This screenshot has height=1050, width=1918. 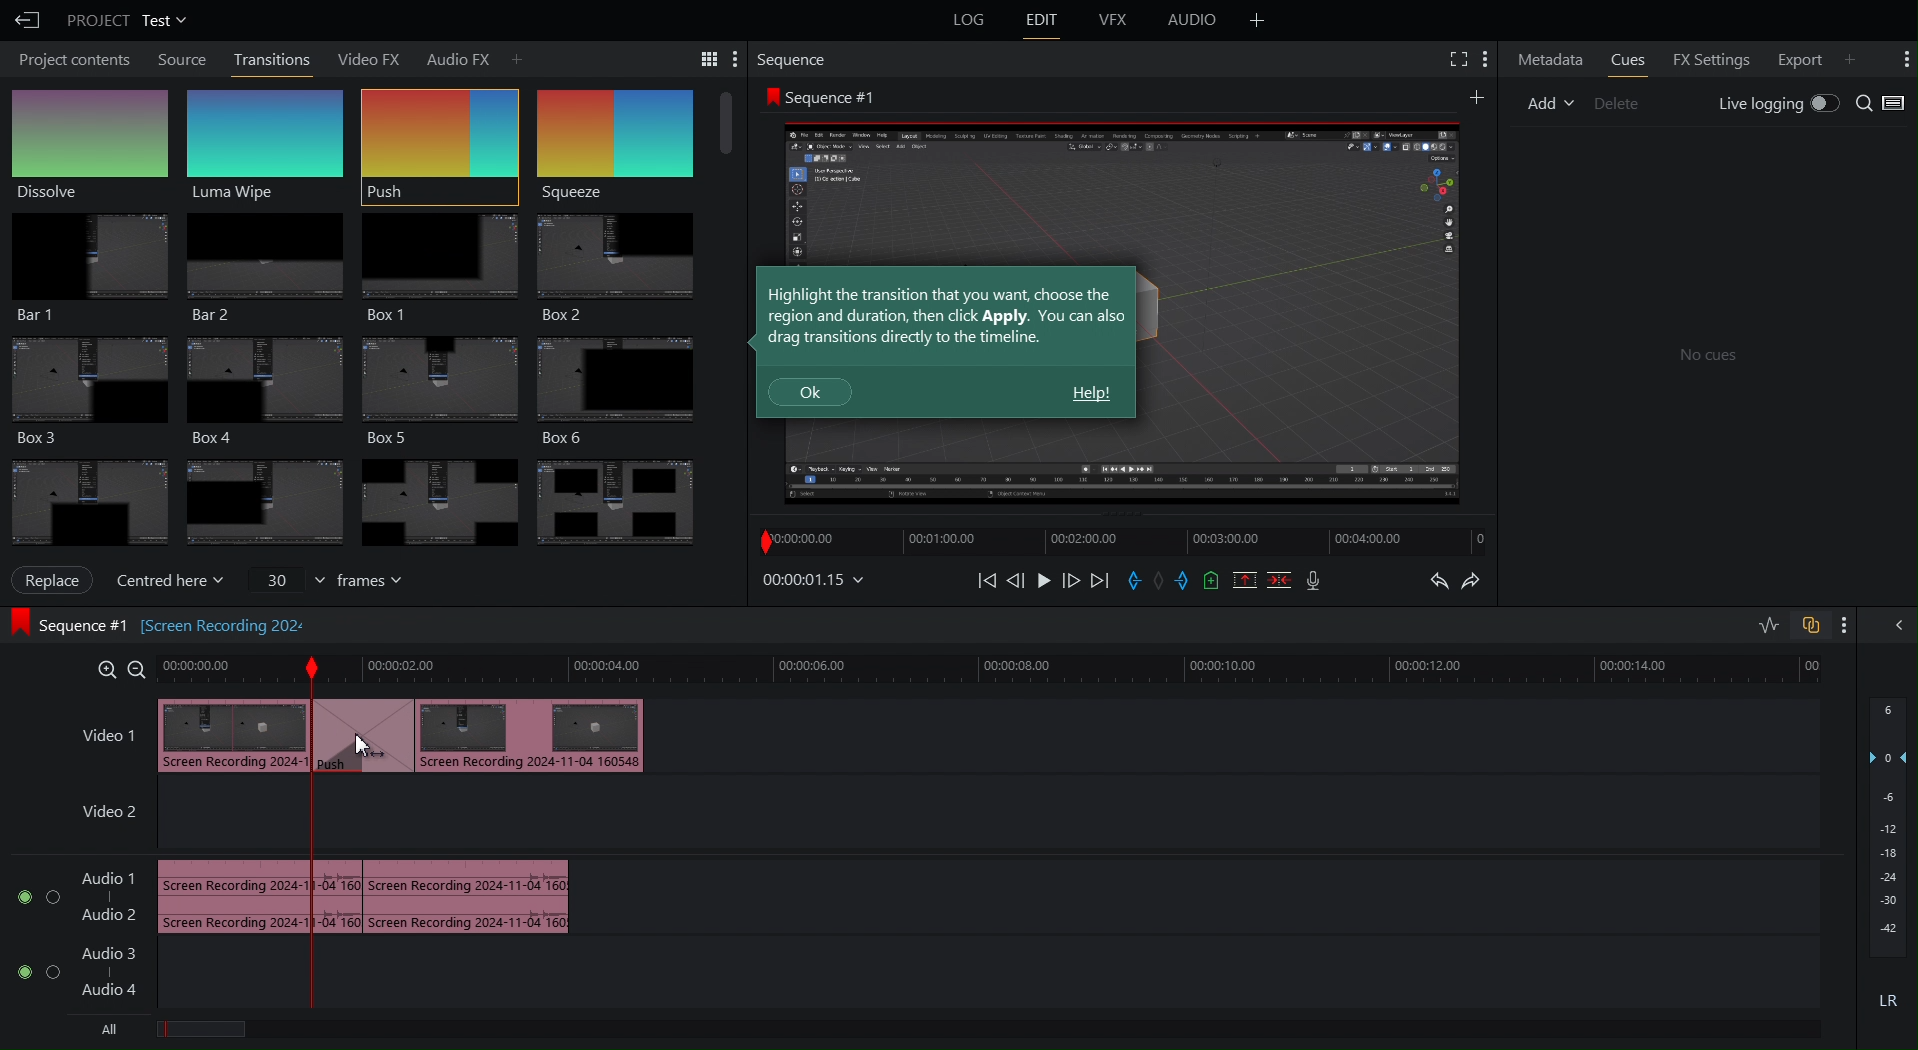 What do you see at coordinates (115, 948) in the screenshot?
I see `Audio Track 3` at bounding box center [115, 948].